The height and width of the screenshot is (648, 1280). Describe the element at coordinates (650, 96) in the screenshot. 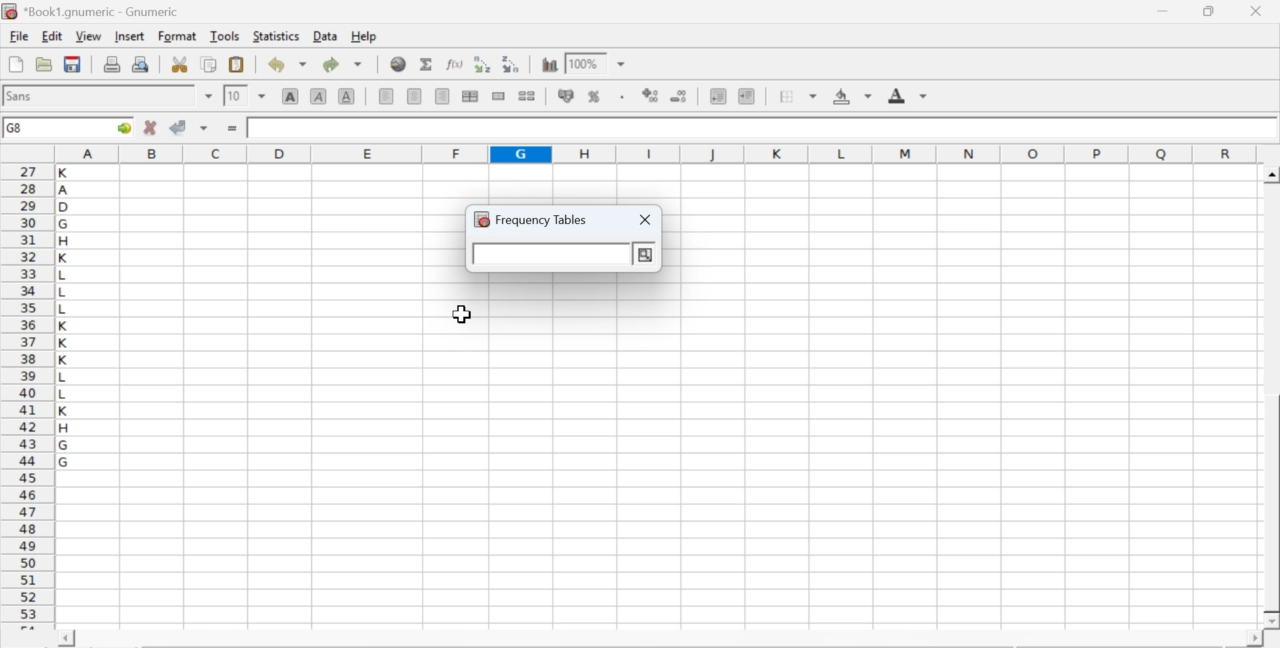

I see `decrease number of decimals displayed` at that location.